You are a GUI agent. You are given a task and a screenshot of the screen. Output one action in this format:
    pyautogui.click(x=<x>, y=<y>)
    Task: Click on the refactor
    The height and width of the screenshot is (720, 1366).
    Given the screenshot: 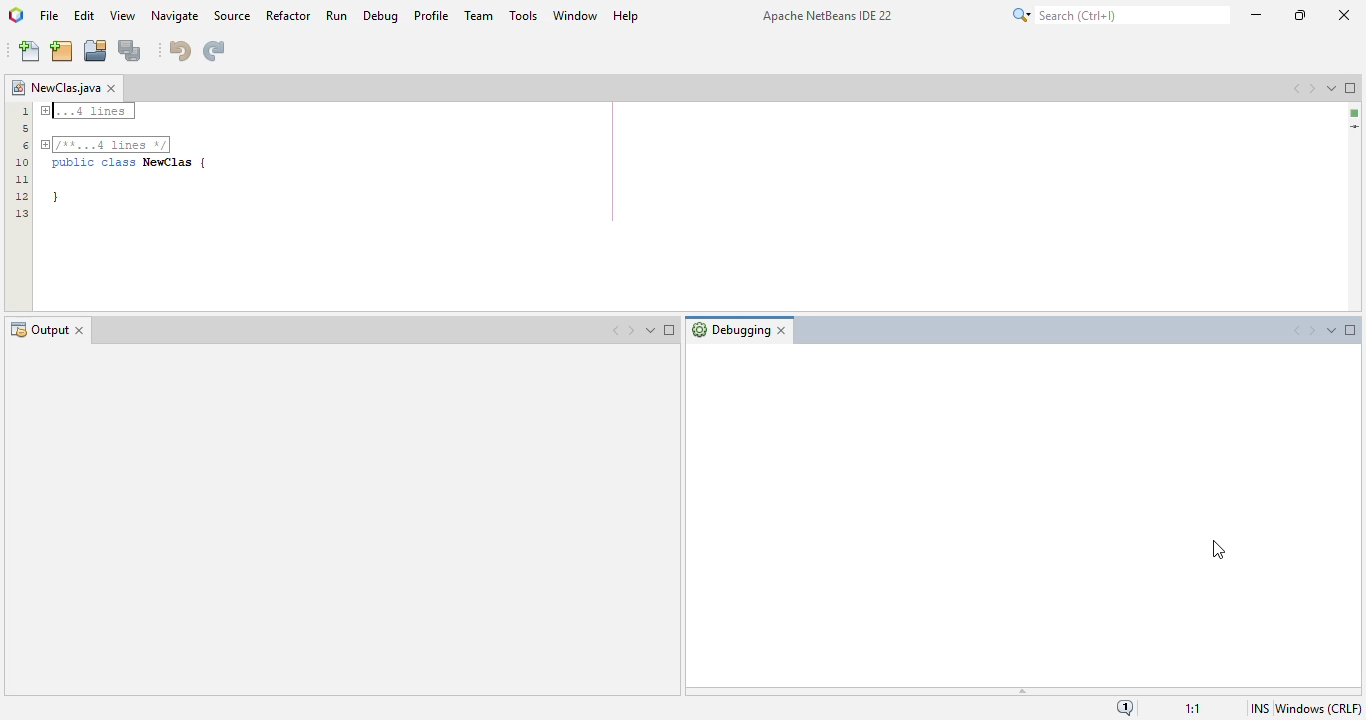 What is the action you would take?
    pyautogui.click(x=289, y=15)
    